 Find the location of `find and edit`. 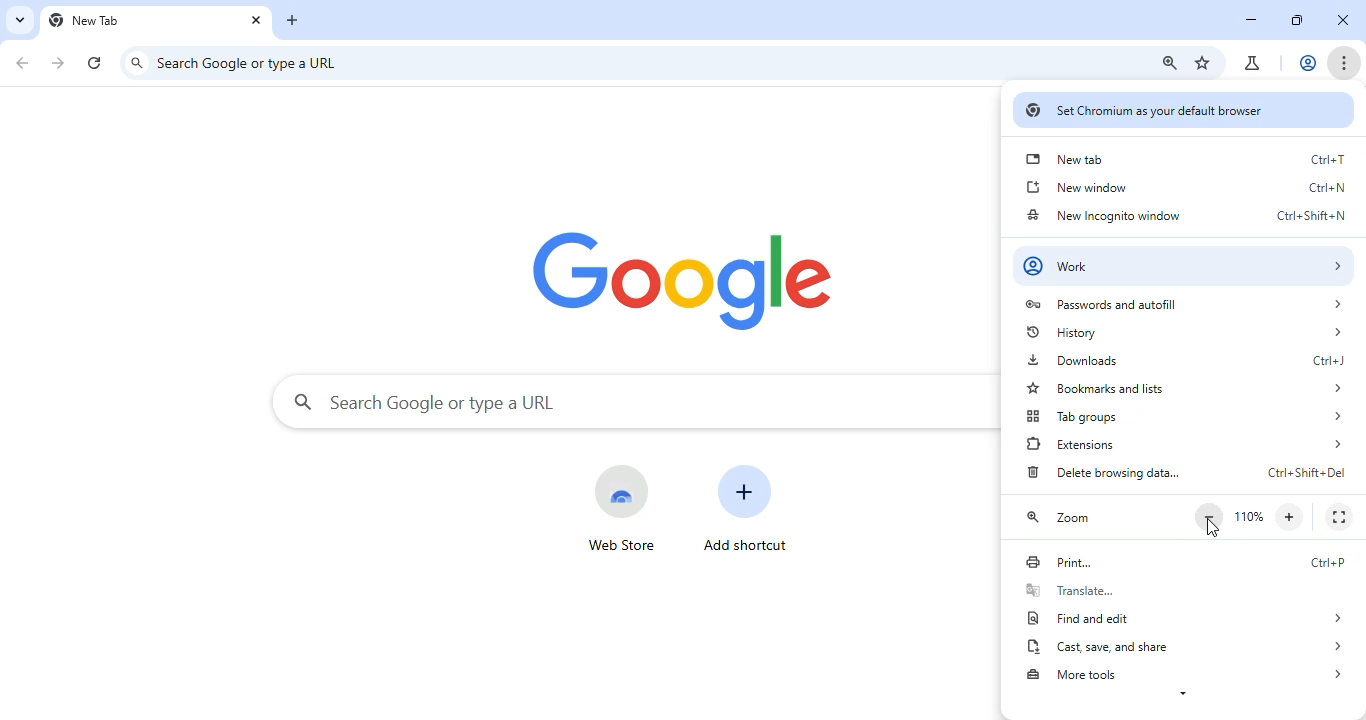

find and edit is located at coordinates (1186, 619).